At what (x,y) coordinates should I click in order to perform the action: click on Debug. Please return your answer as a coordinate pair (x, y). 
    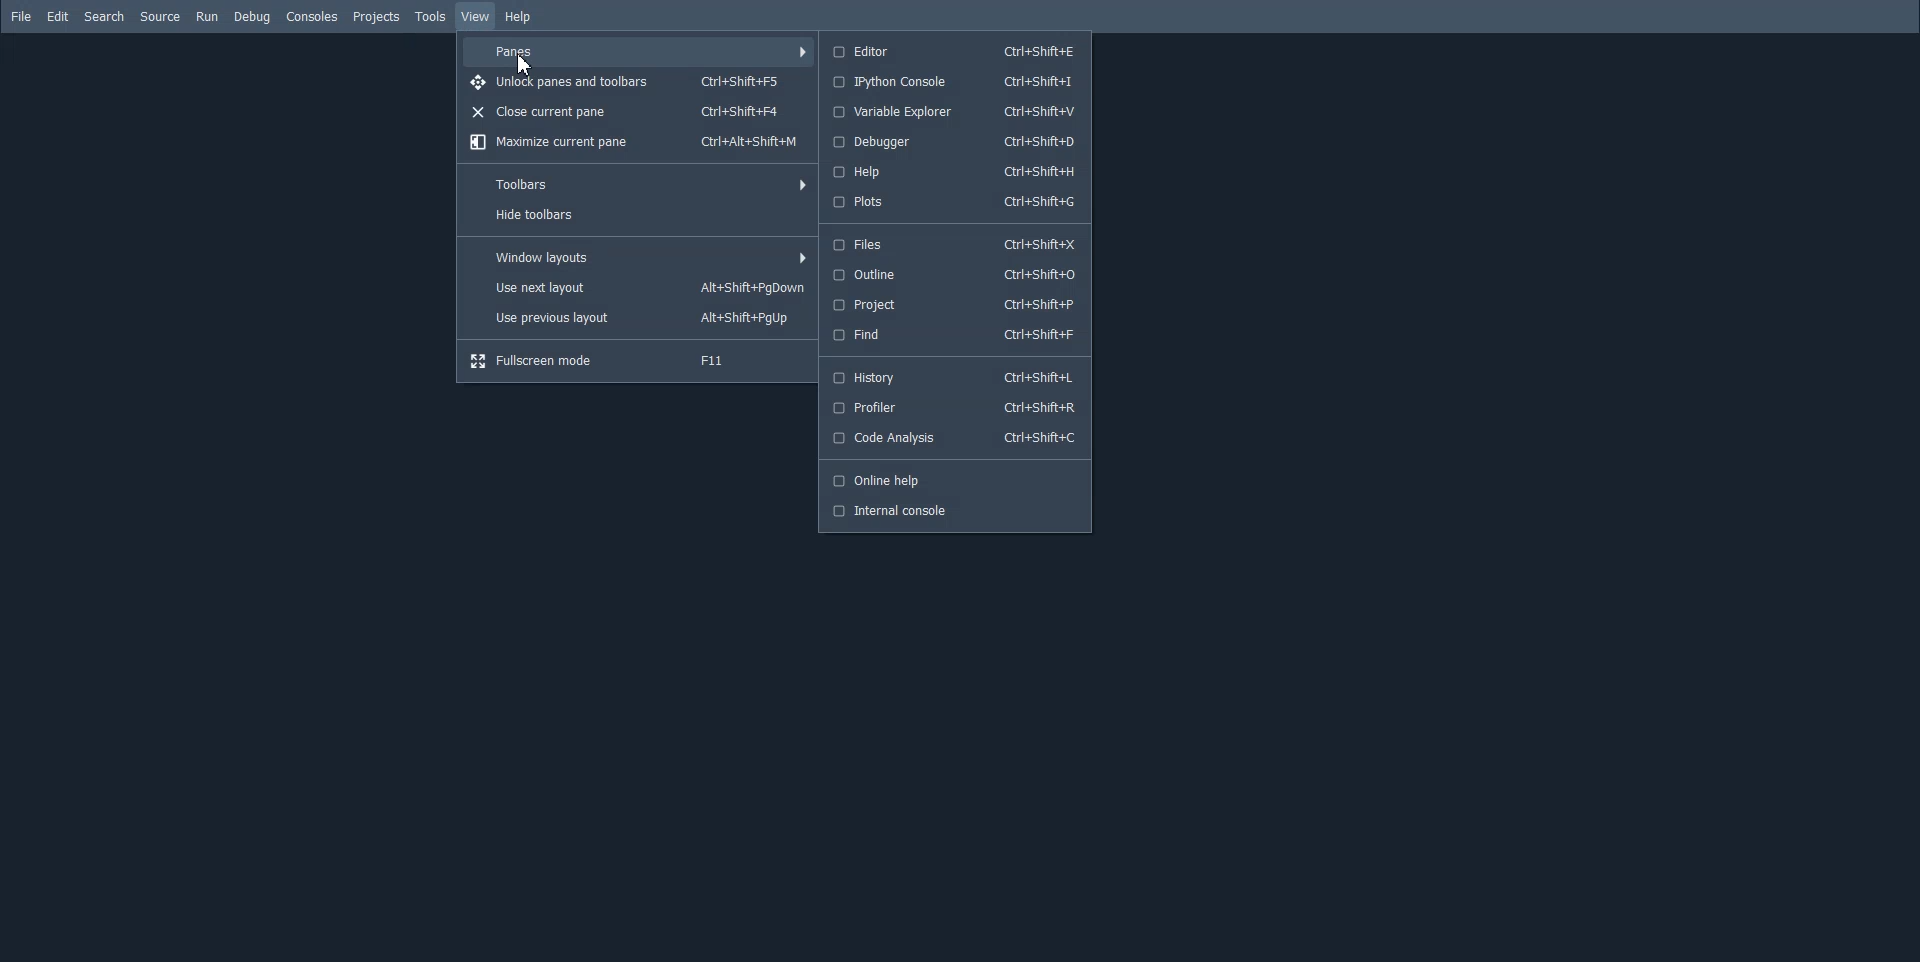
    Looking at the image, I should click on (252, 16).